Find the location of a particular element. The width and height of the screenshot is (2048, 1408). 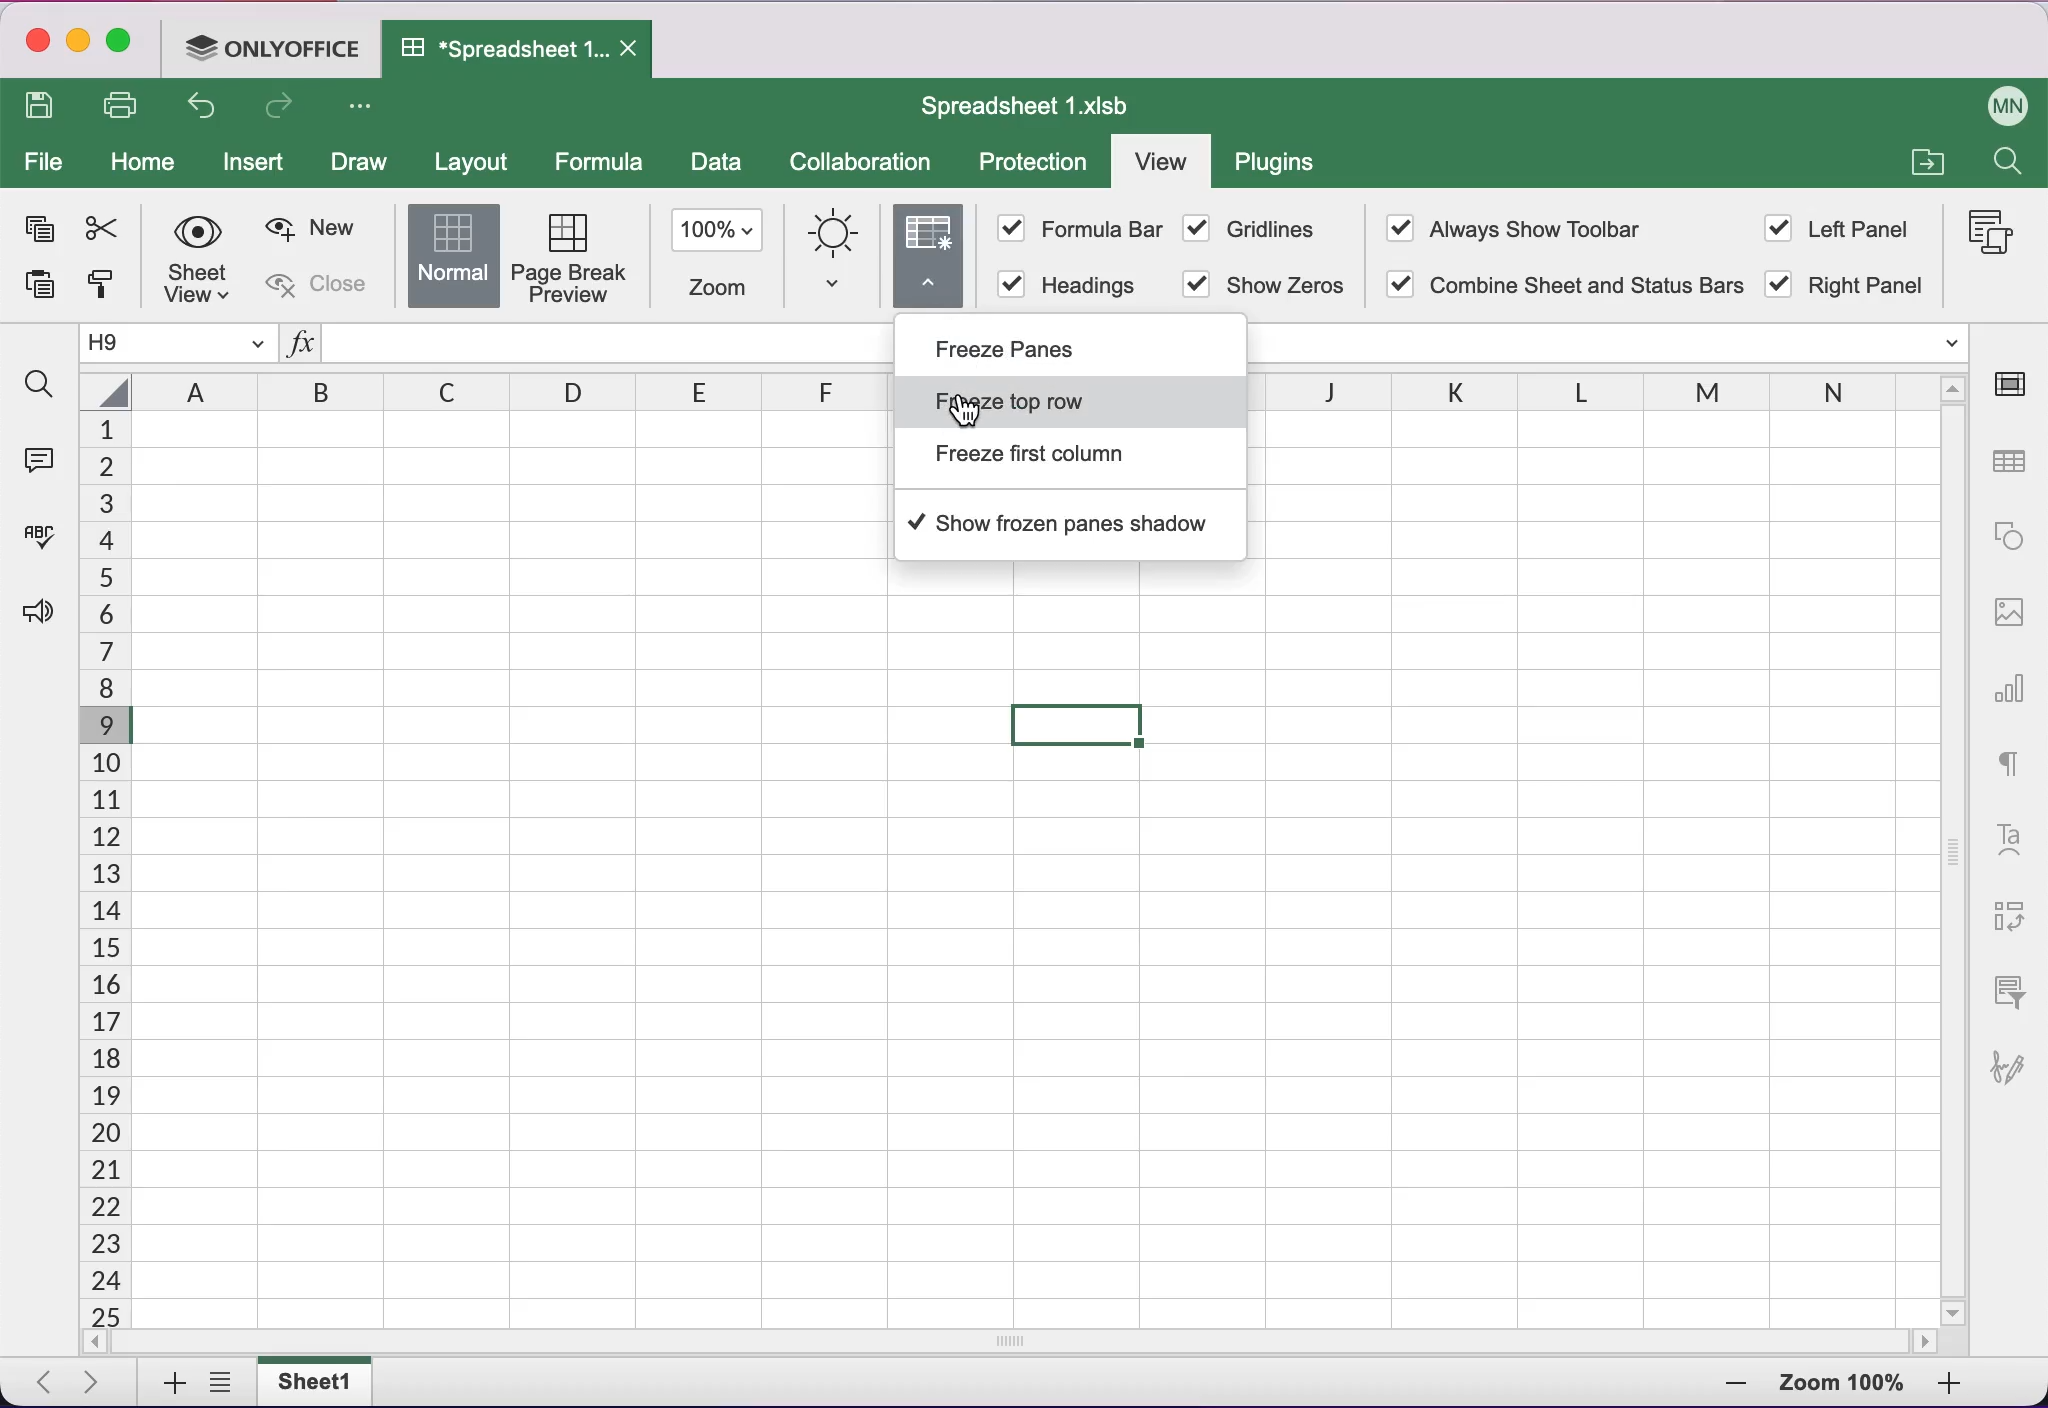

image is located at coordinates (2006, 623).